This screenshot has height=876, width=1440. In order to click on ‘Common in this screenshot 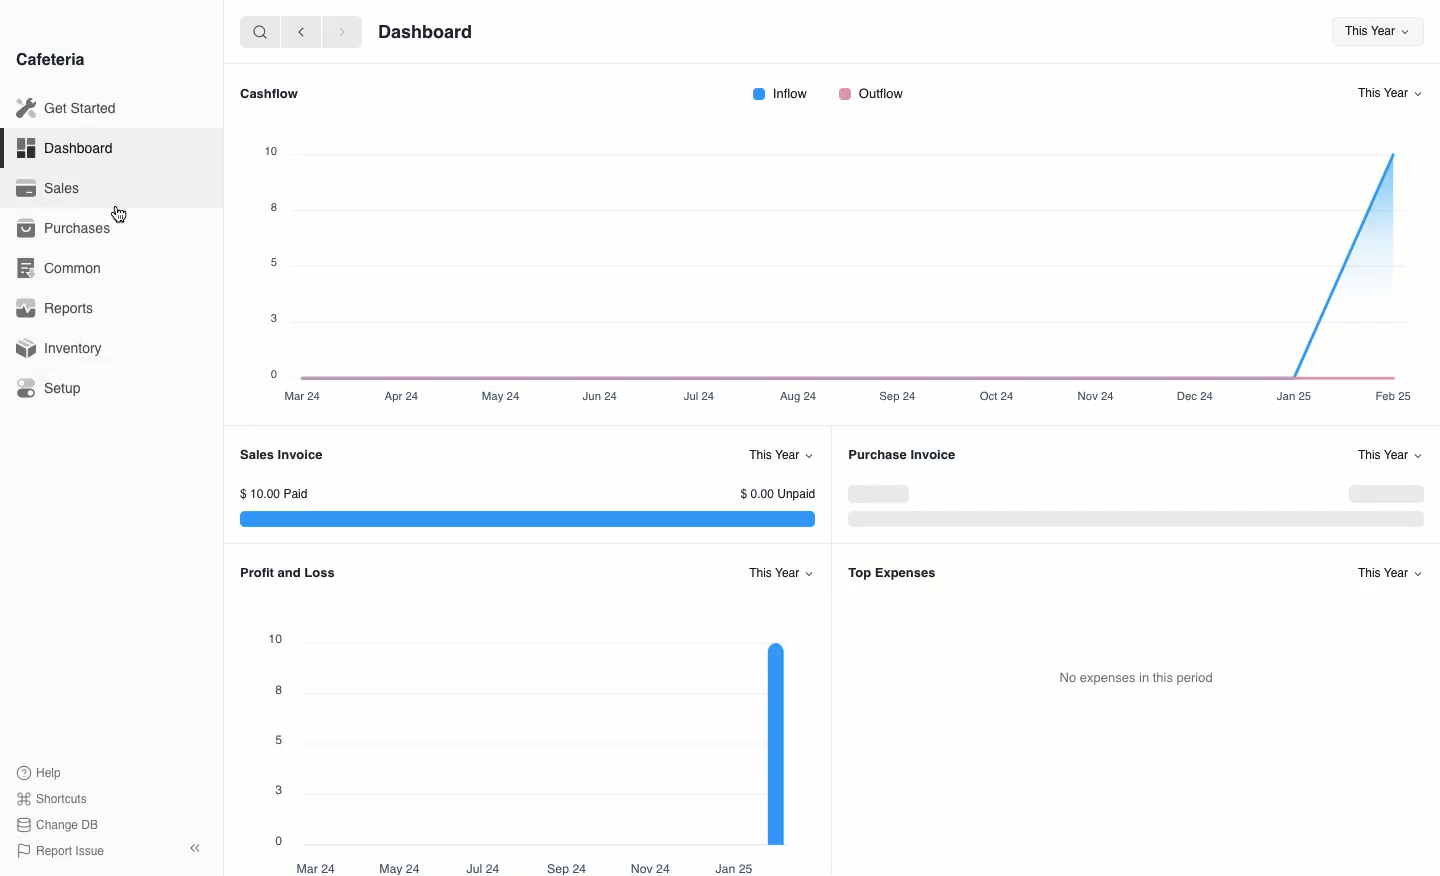, I will do `click(61, 271)`.